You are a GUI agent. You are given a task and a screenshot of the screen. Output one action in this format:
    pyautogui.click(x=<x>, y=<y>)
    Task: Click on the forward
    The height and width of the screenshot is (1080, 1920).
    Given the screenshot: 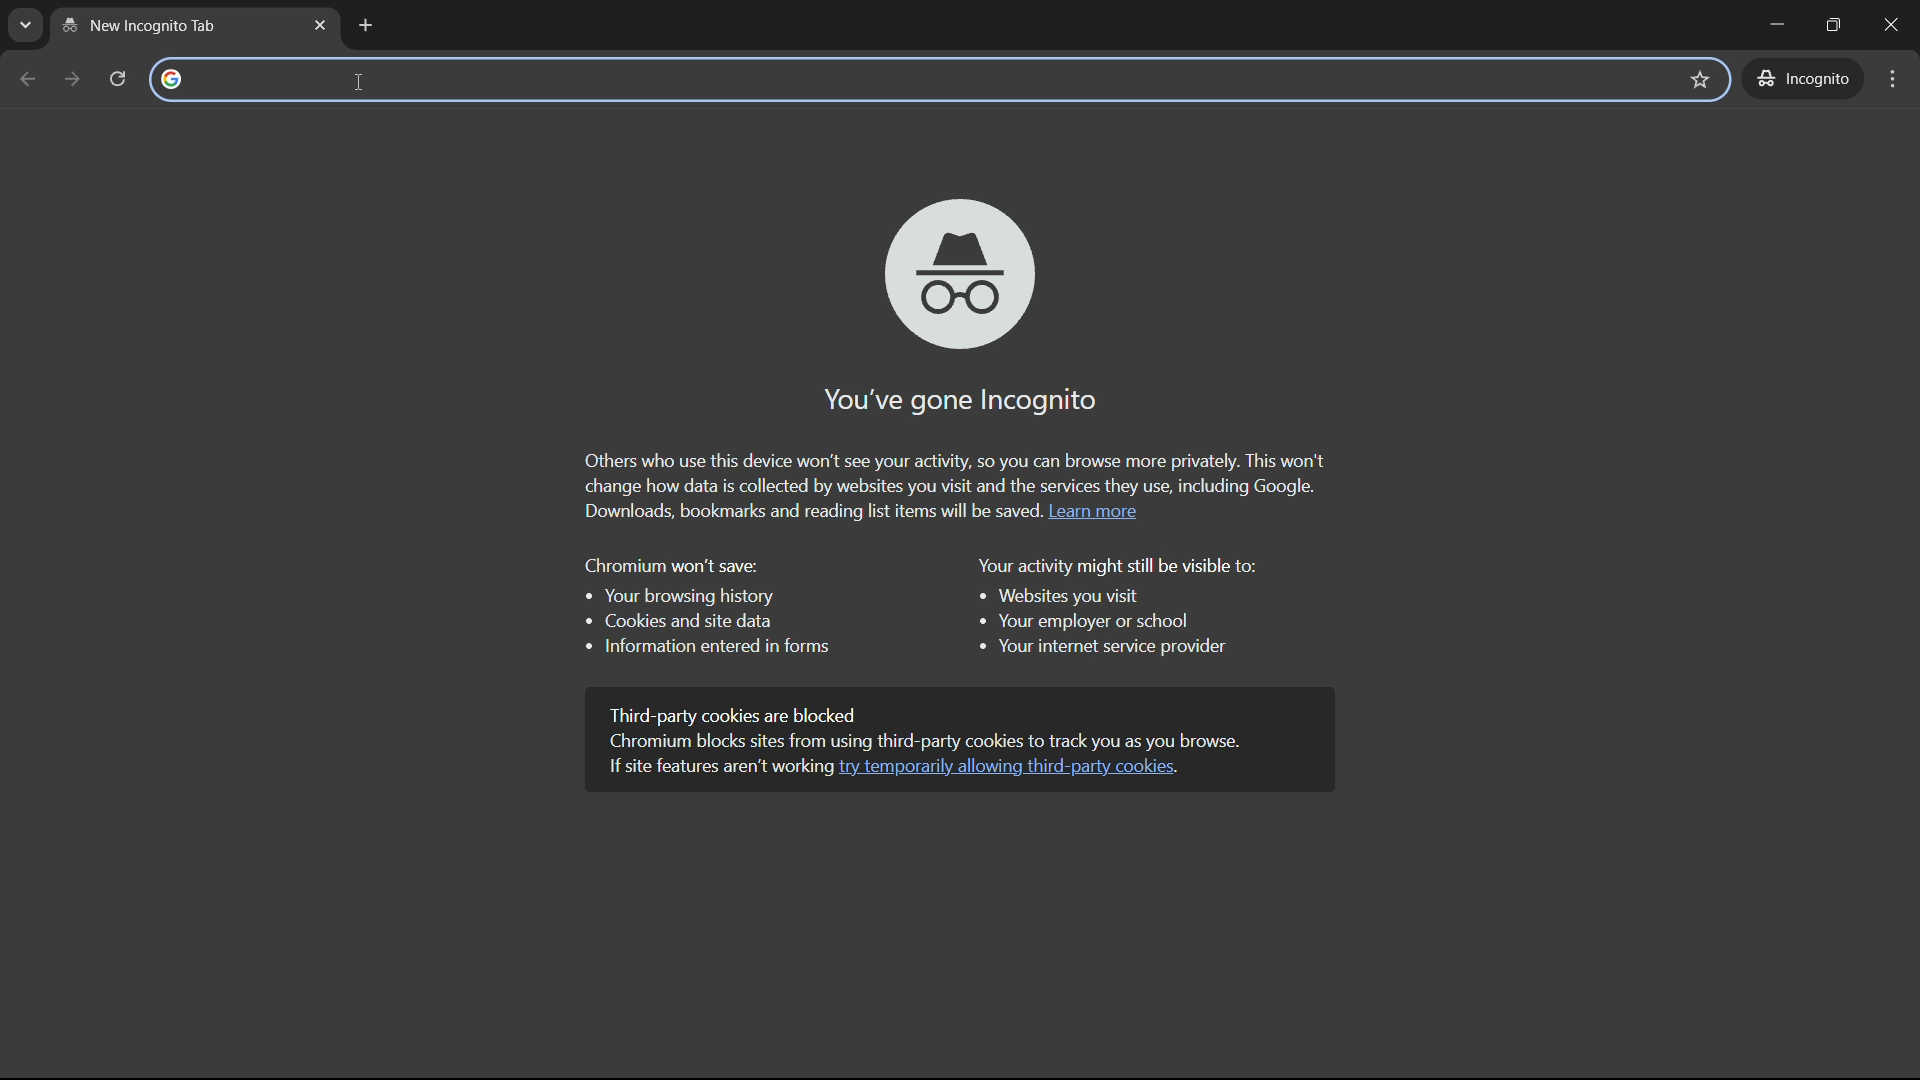 What is the action you would take?
    pyautogui.click(x=71, y=77)
    